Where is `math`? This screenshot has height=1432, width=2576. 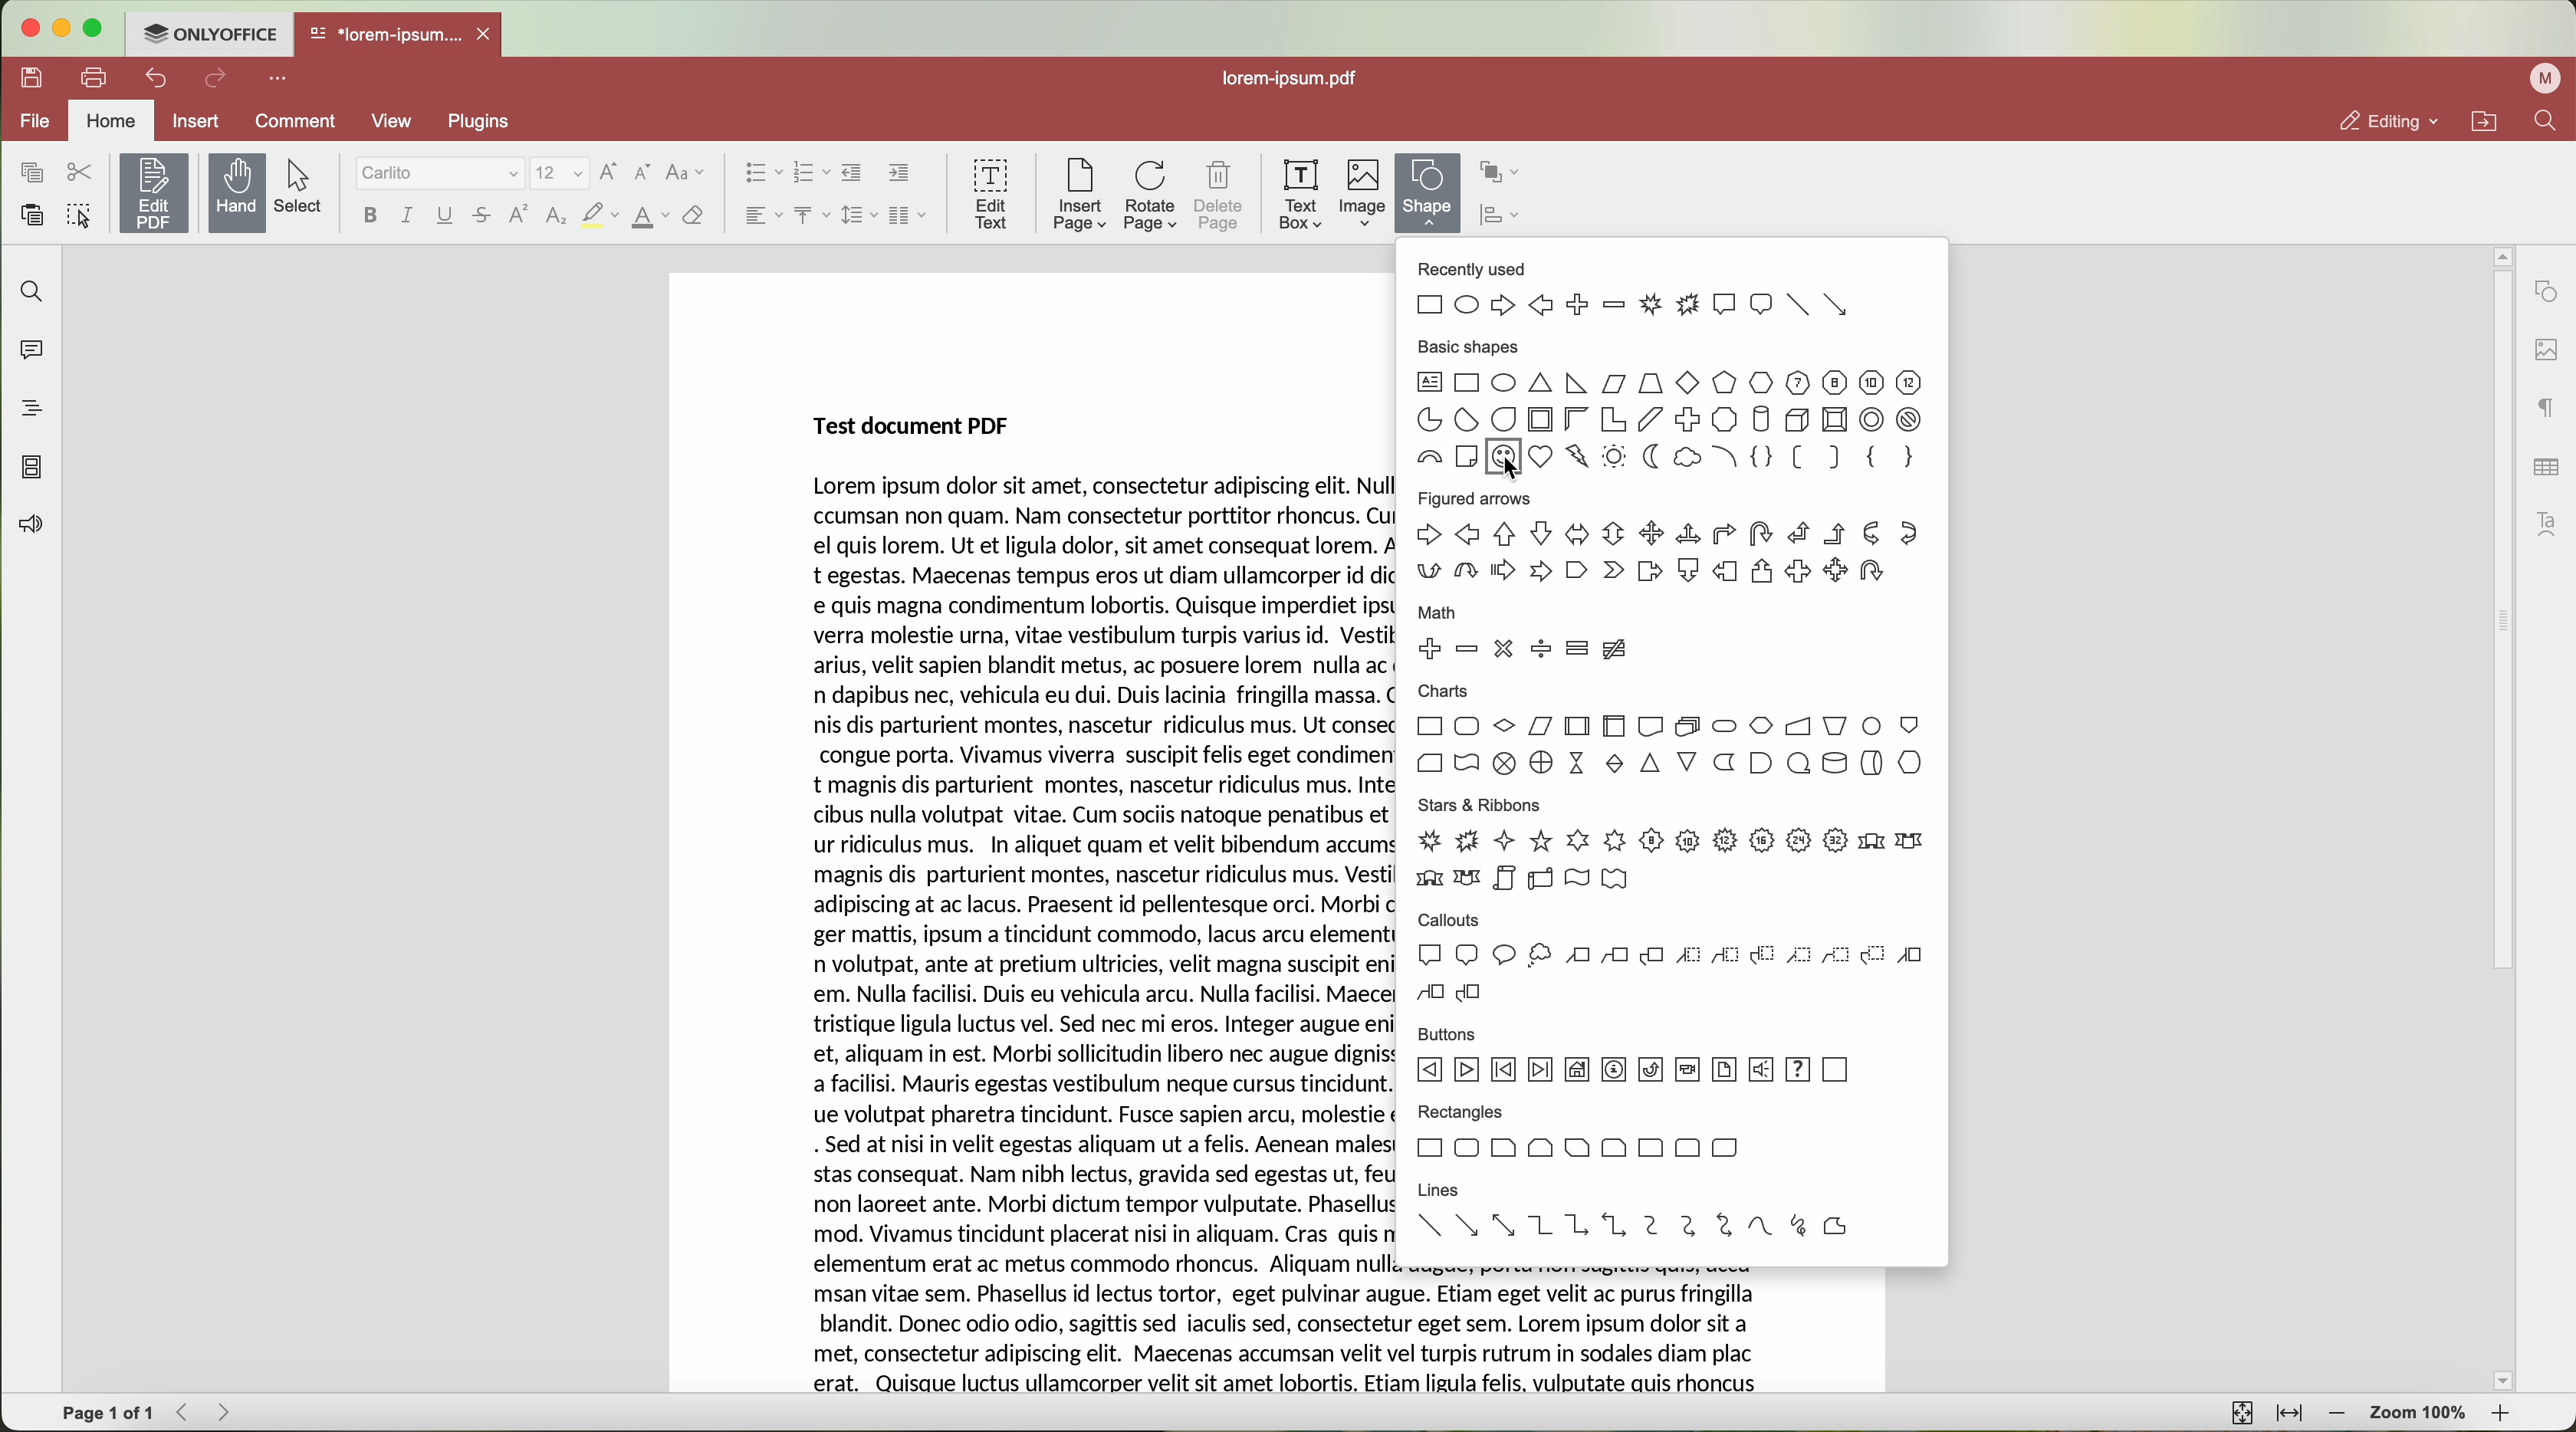
math is located at coordinates (1525, 639).